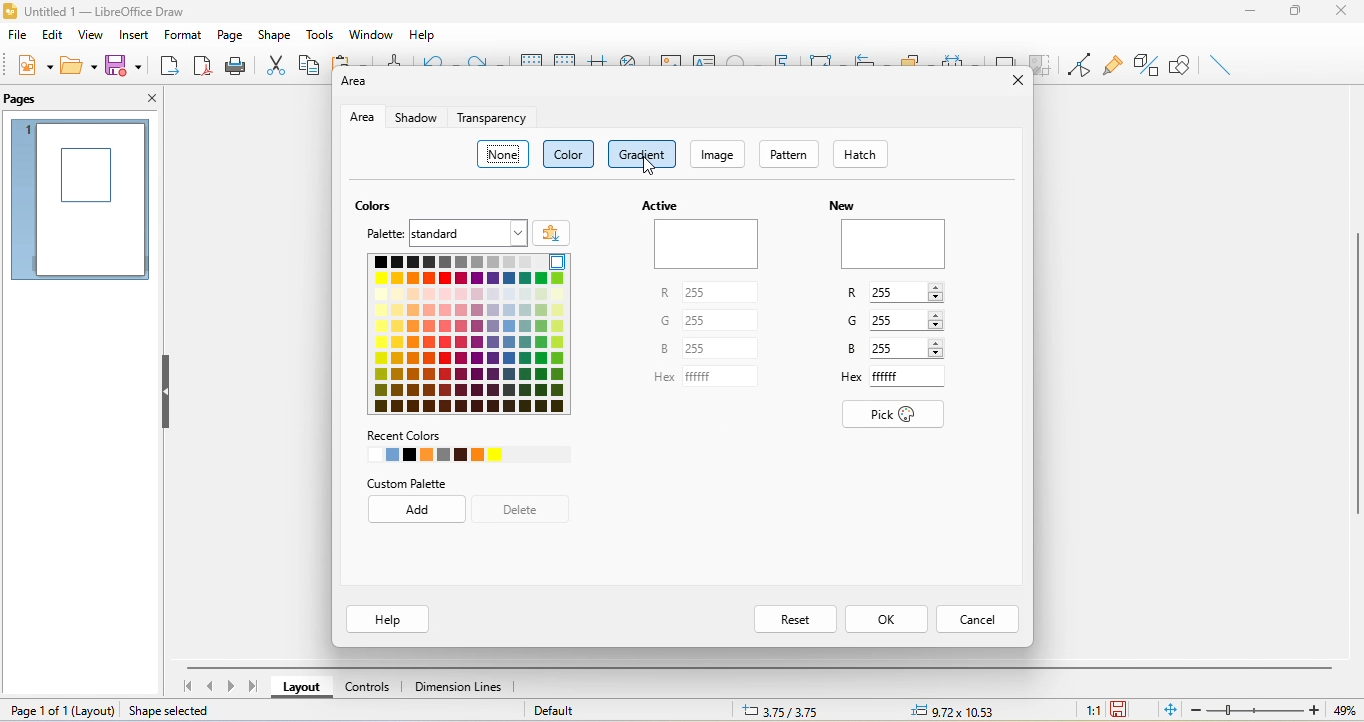 The height and width of the screenshot is (722, 1364). Describe the element at coordinates (1080, 64) in the screenshot. I see `toggle point edit mode` at that location.